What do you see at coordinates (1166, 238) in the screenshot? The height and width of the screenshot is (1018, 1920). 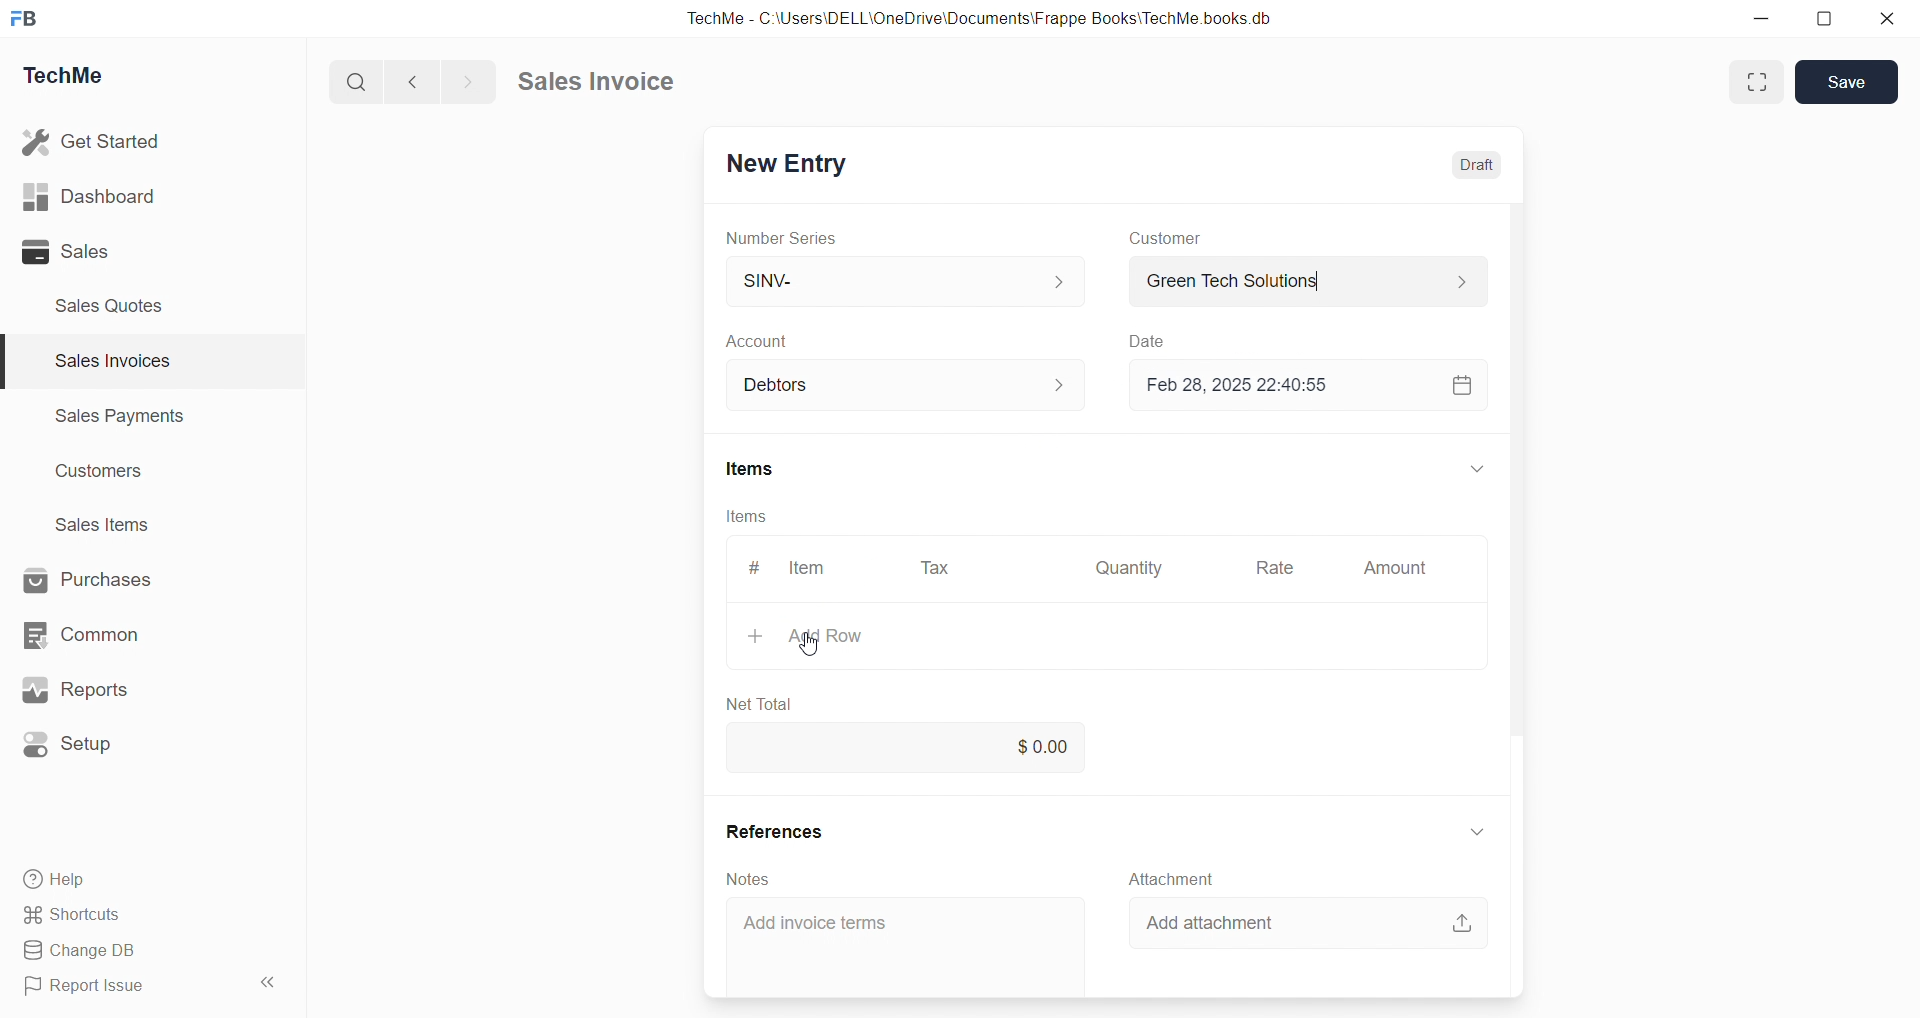 I see `Customer` at bounding box center [1166, 238].